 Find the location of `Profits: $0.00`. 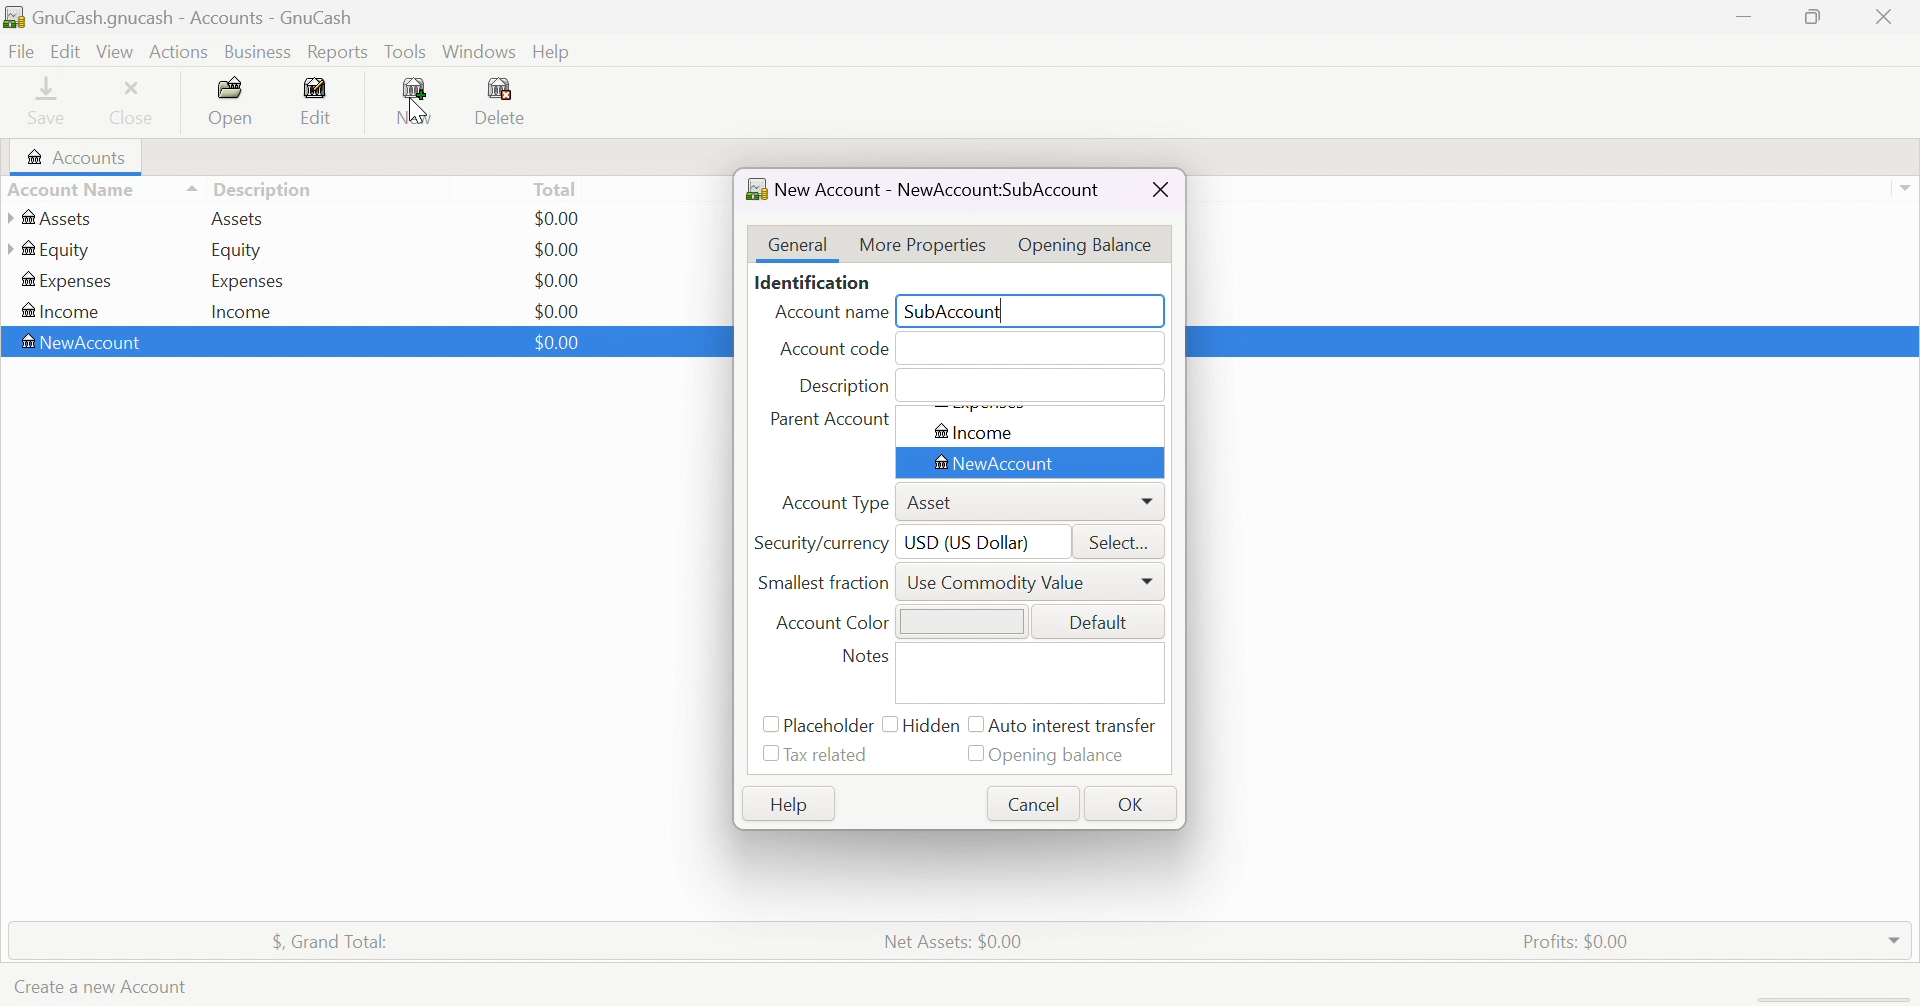

Profits: $0.00 is located at coordinates (1582, 941).